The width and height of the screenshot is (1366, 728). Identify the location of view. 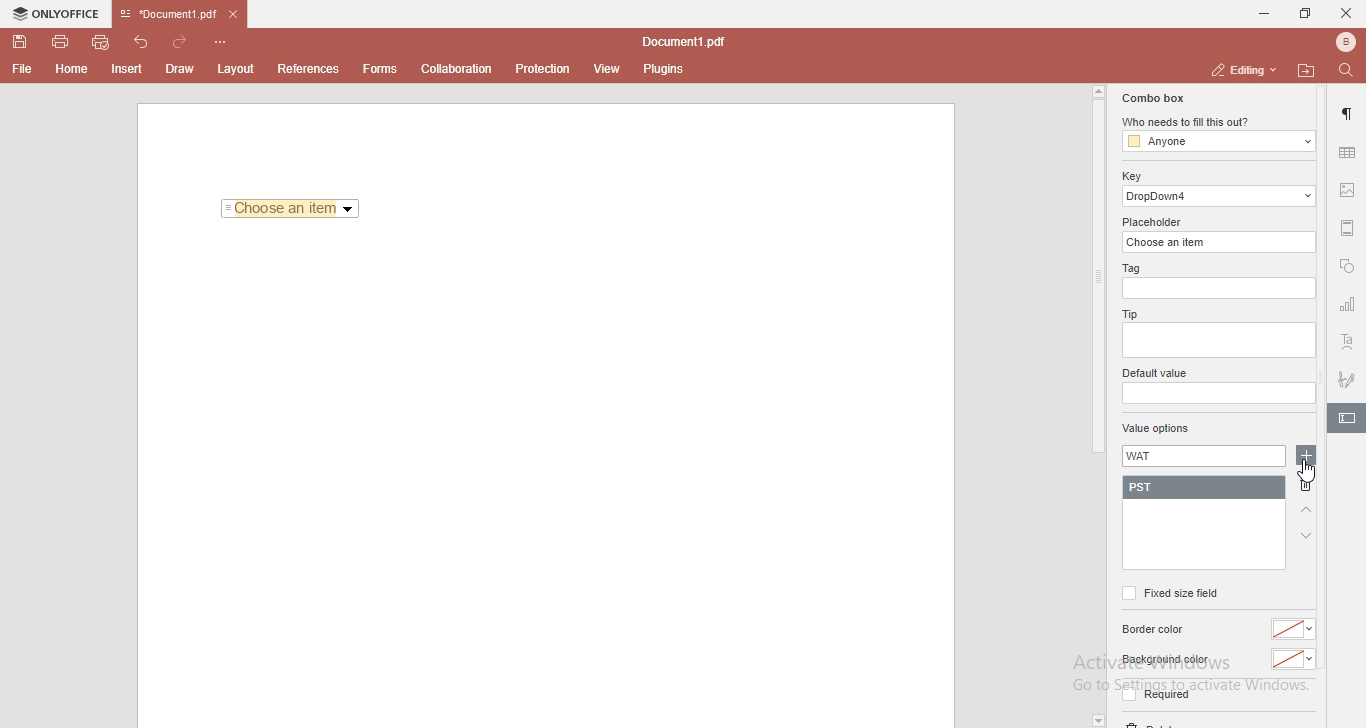
(608, 69).